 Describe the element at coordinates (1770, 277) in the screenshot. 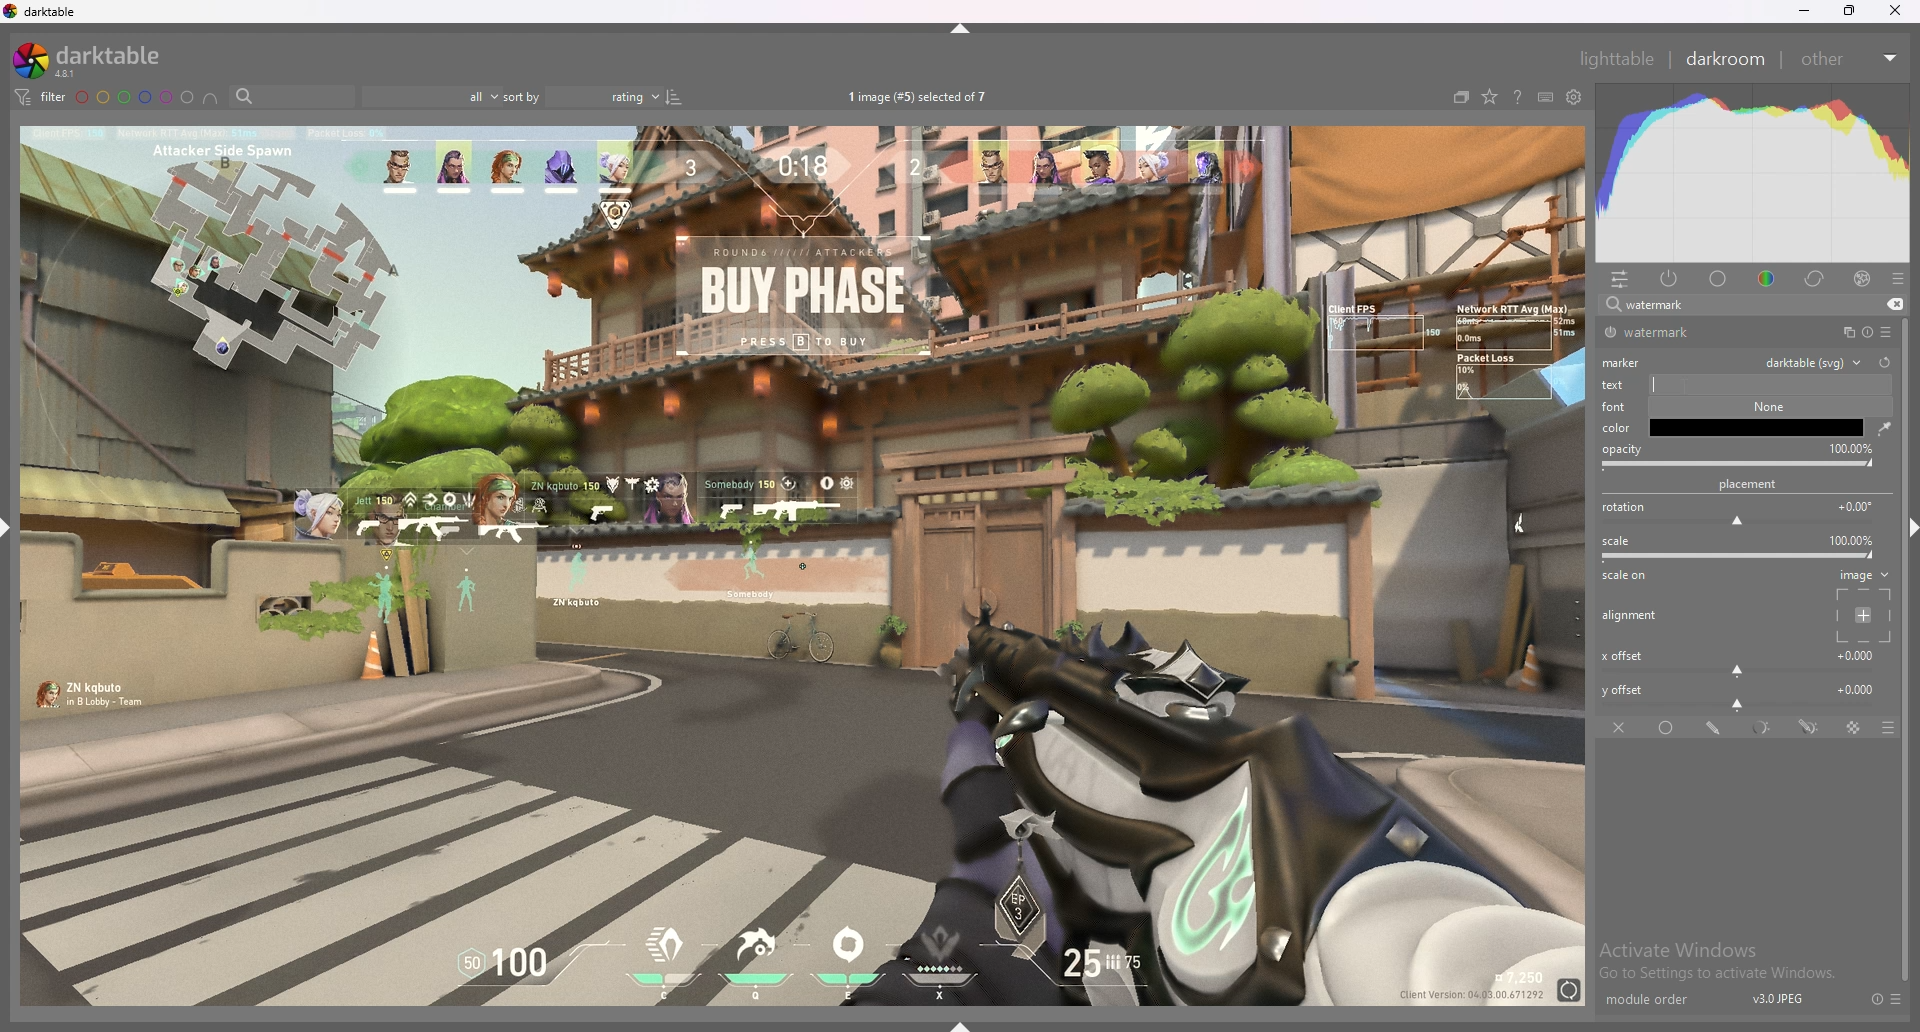

I see `color` at that location.